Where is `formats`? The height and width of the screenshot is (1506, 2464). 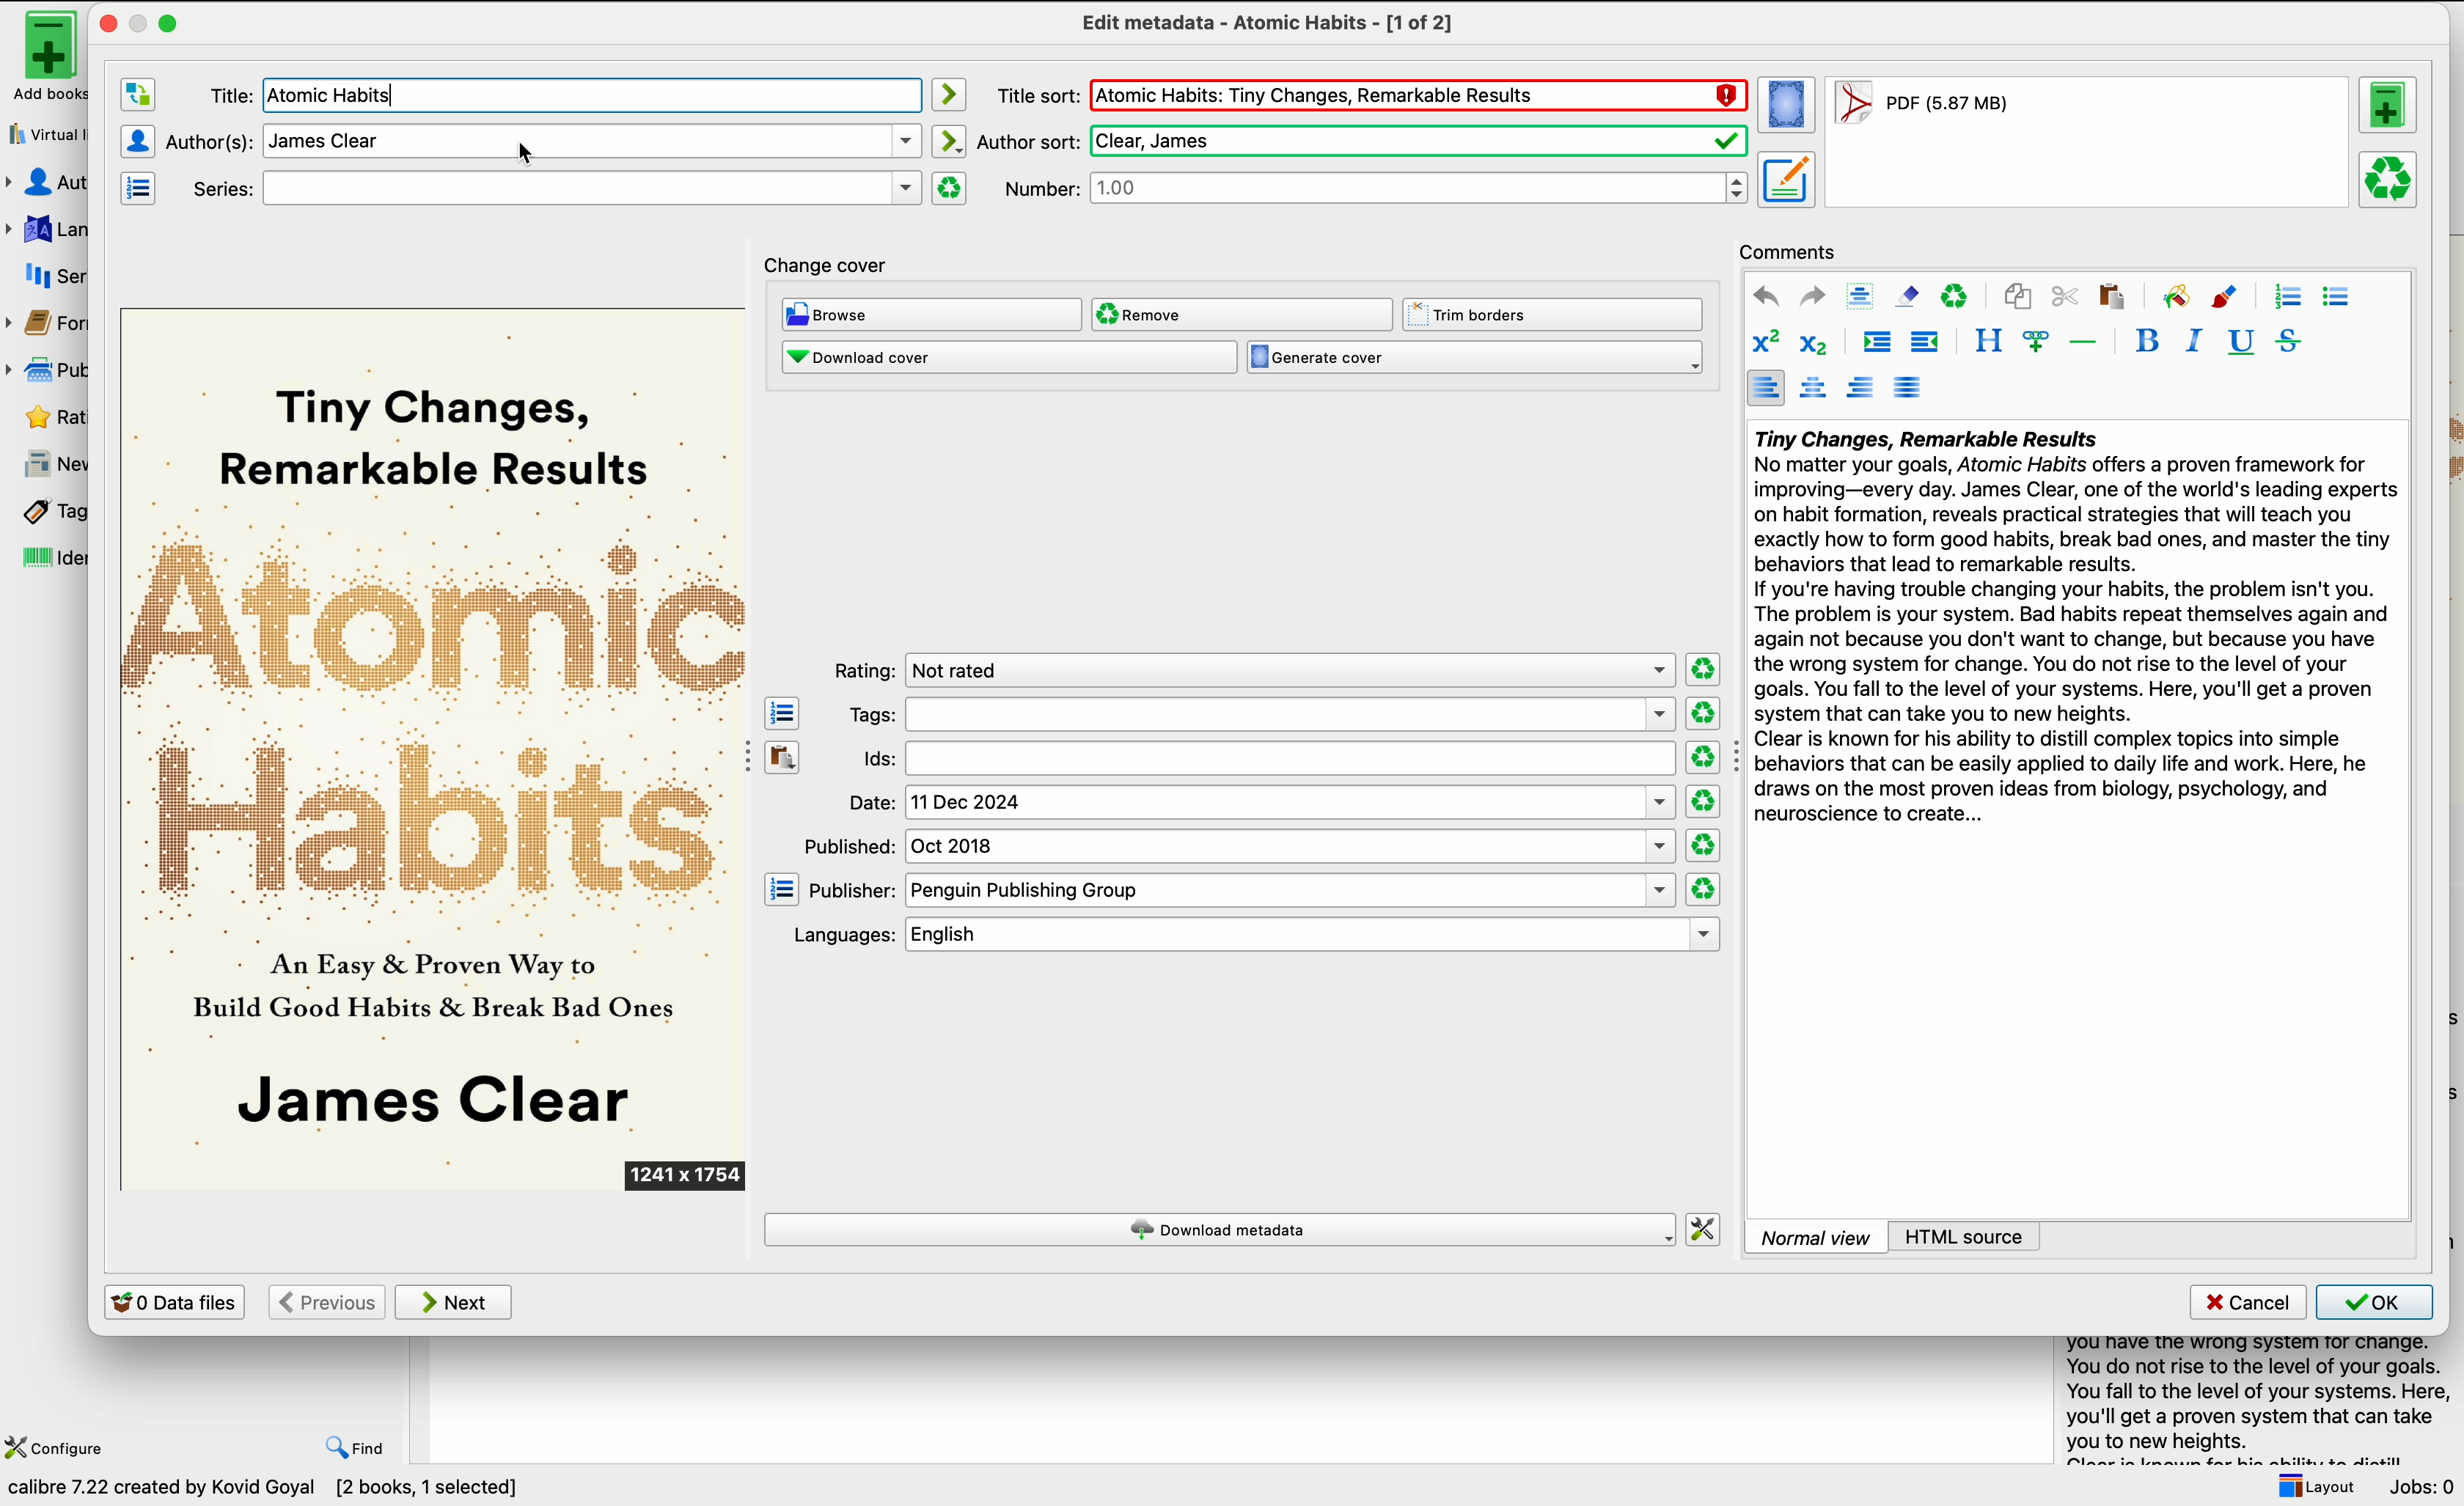
formats is located at coordinates (49, 327).